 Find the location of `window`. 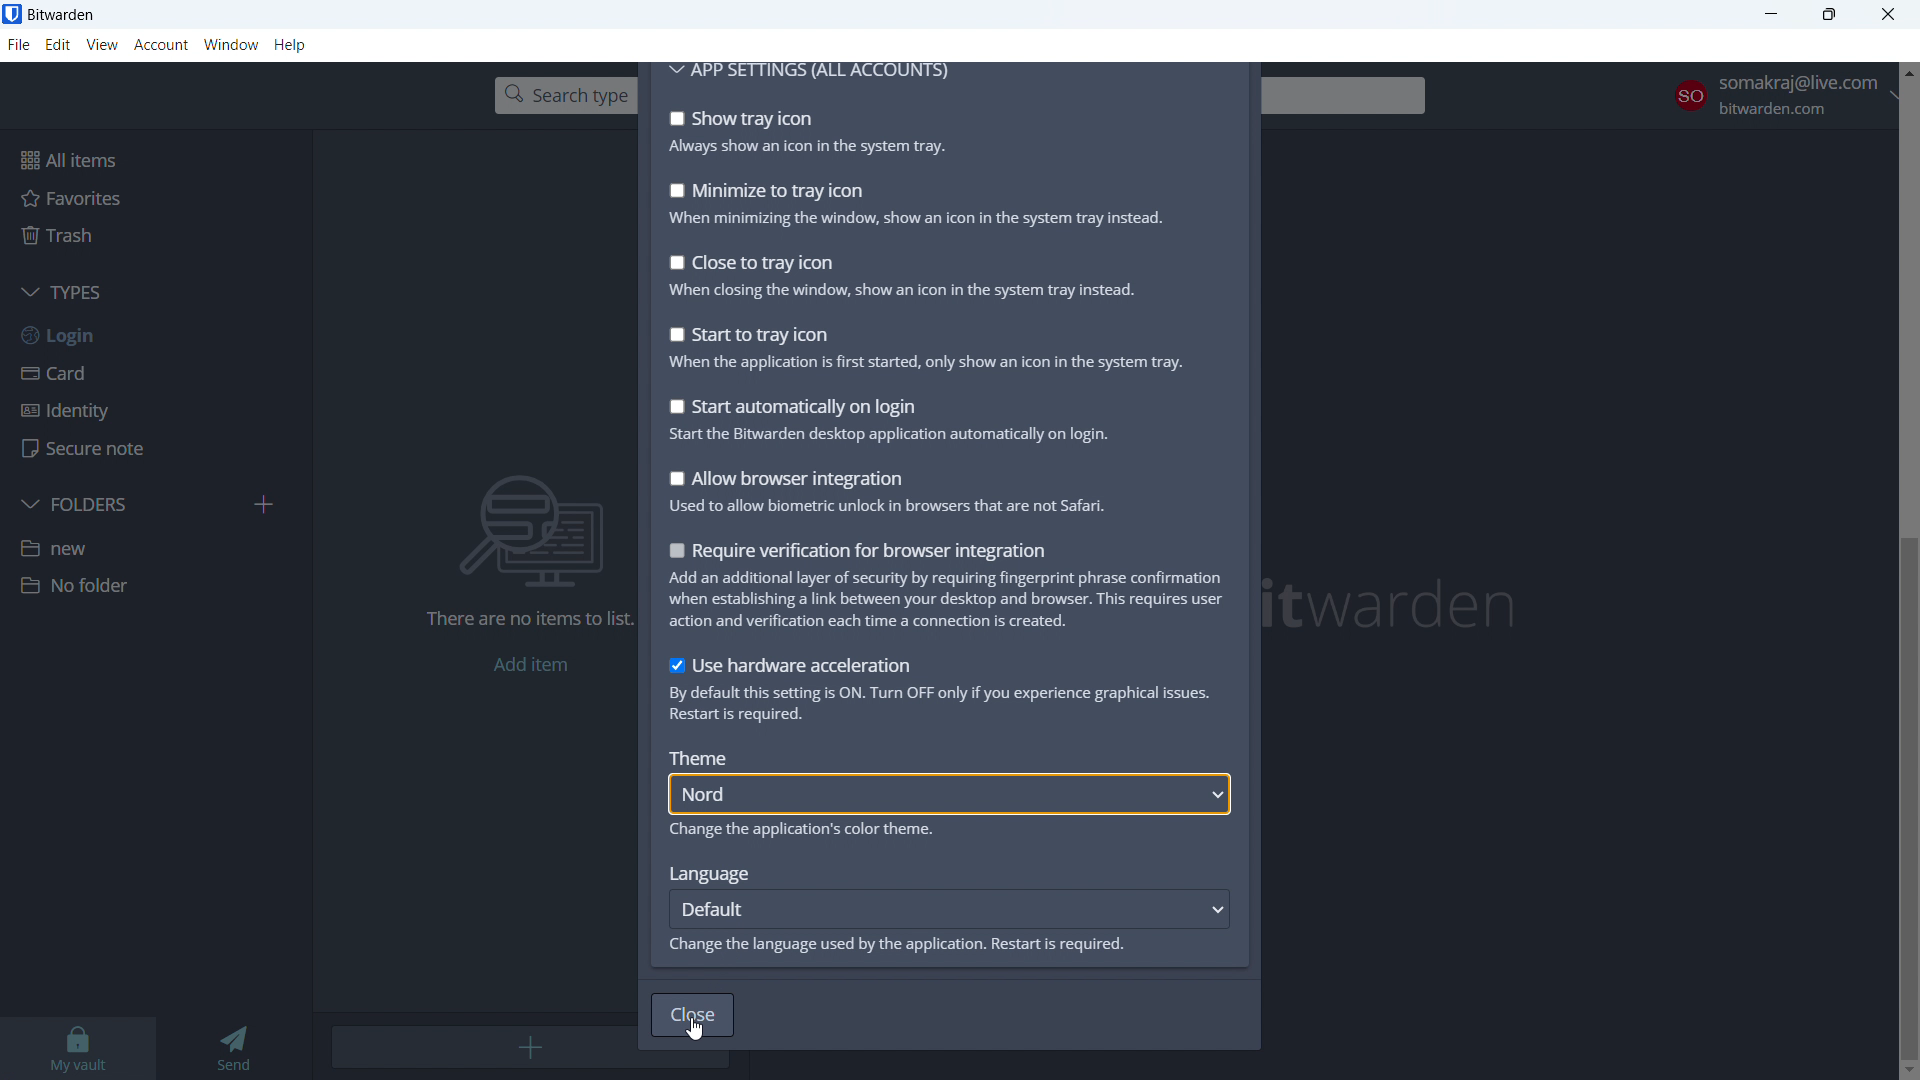

window is located at coordinates (232, 45).